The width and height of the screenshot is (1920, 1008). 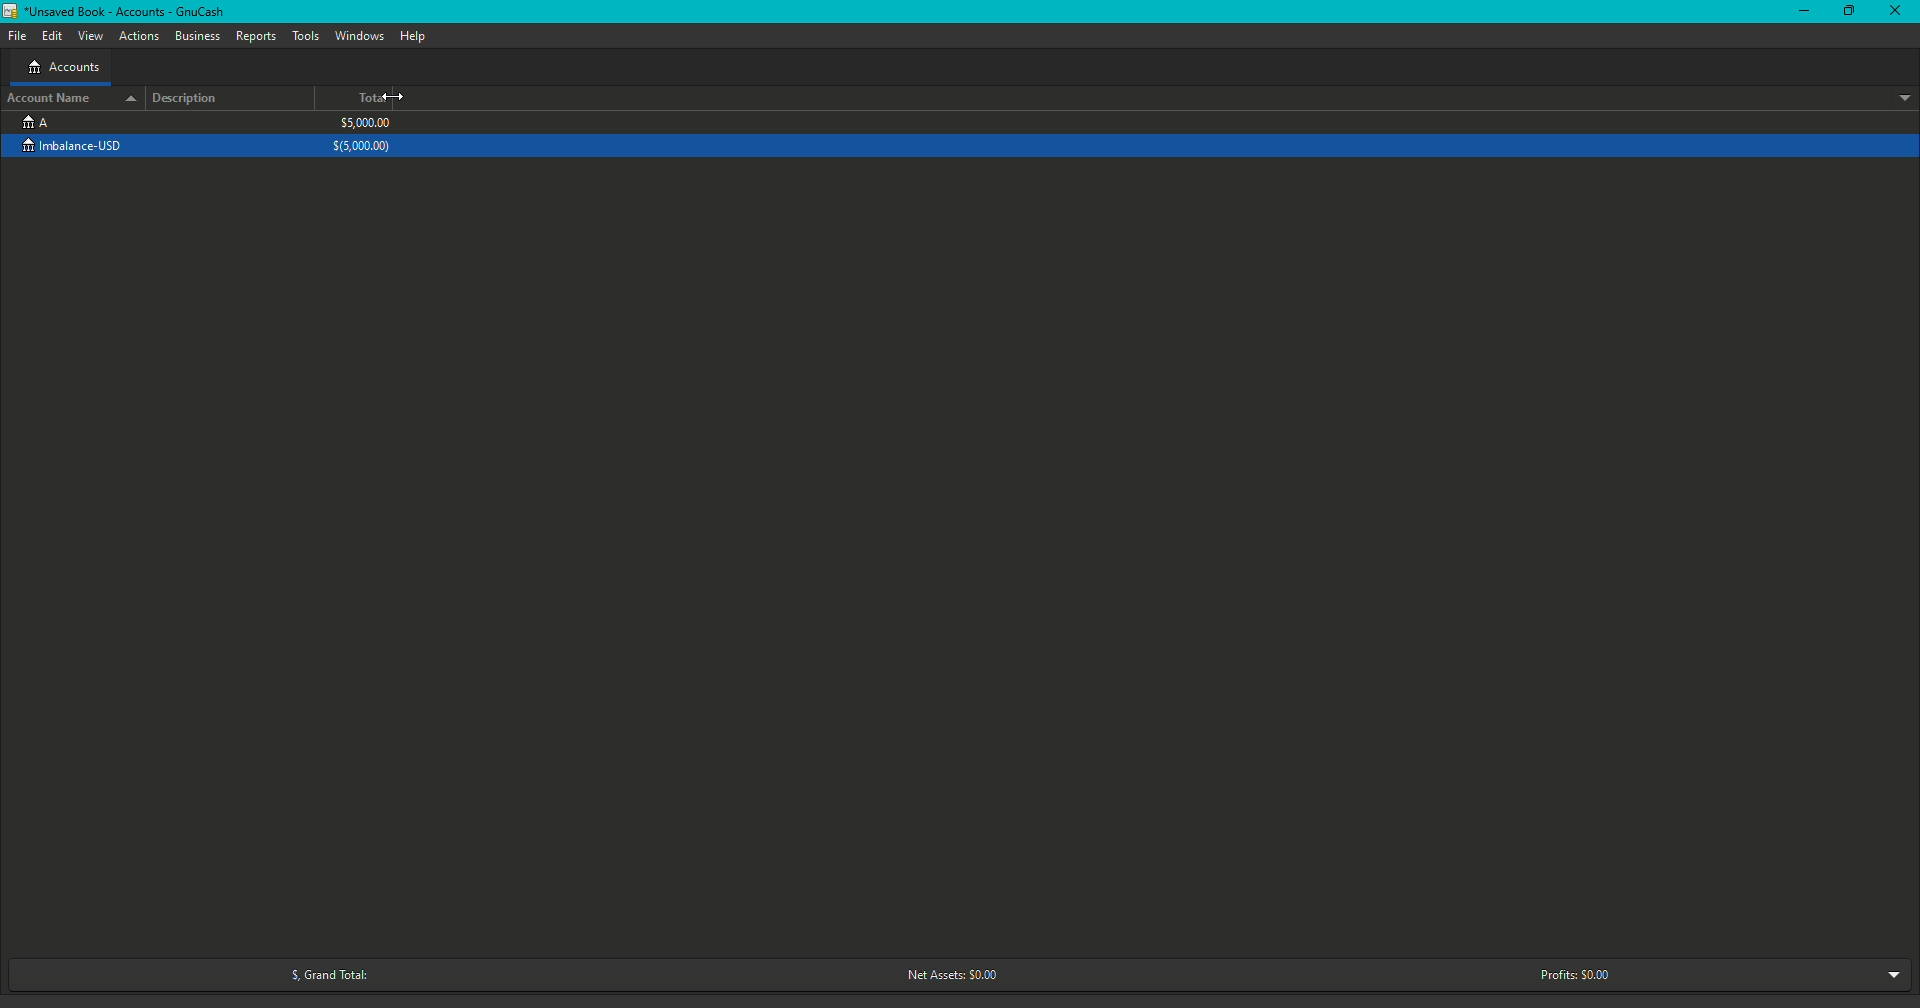 I want to click on View, so click(x=92, y=37).